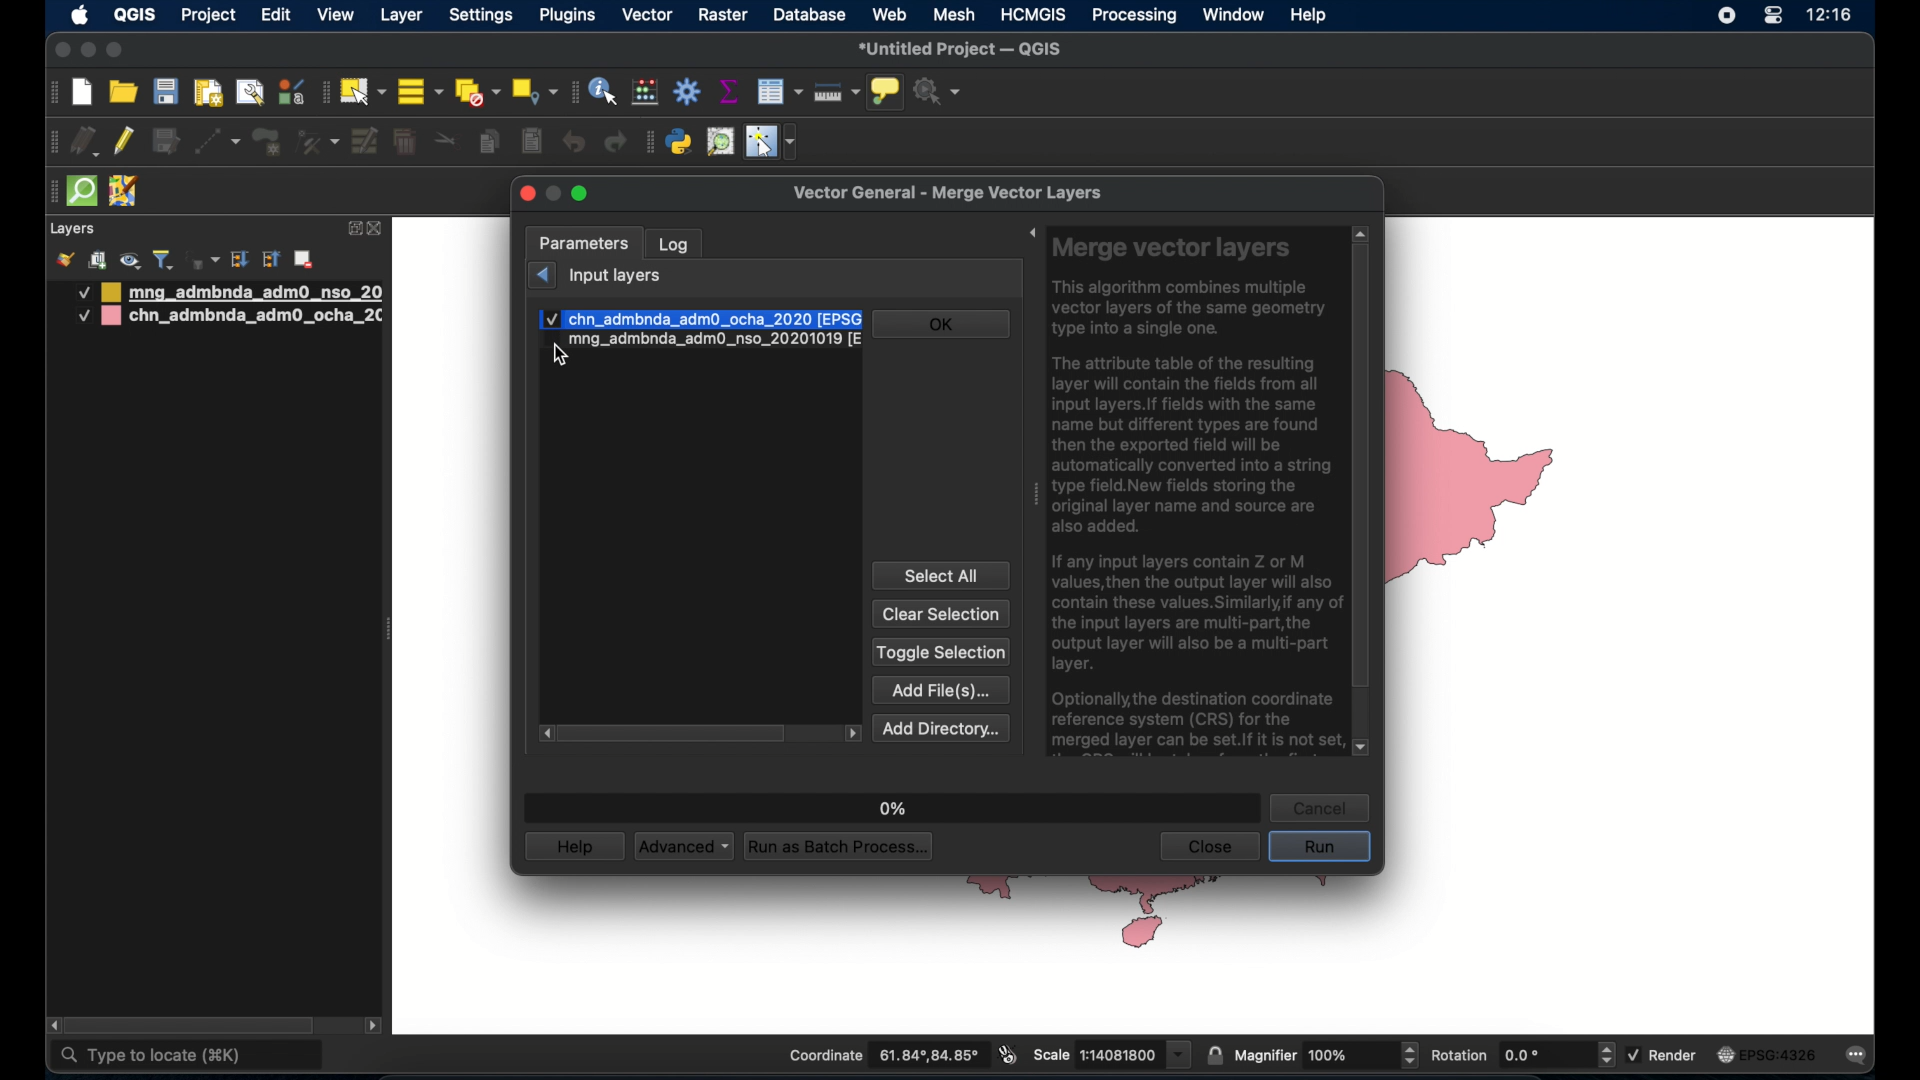 This screenshot has height=1080, width=1920. Describe the element at coordinates (267, 142) in the screenshot. I see `add polygon feature` at that location.